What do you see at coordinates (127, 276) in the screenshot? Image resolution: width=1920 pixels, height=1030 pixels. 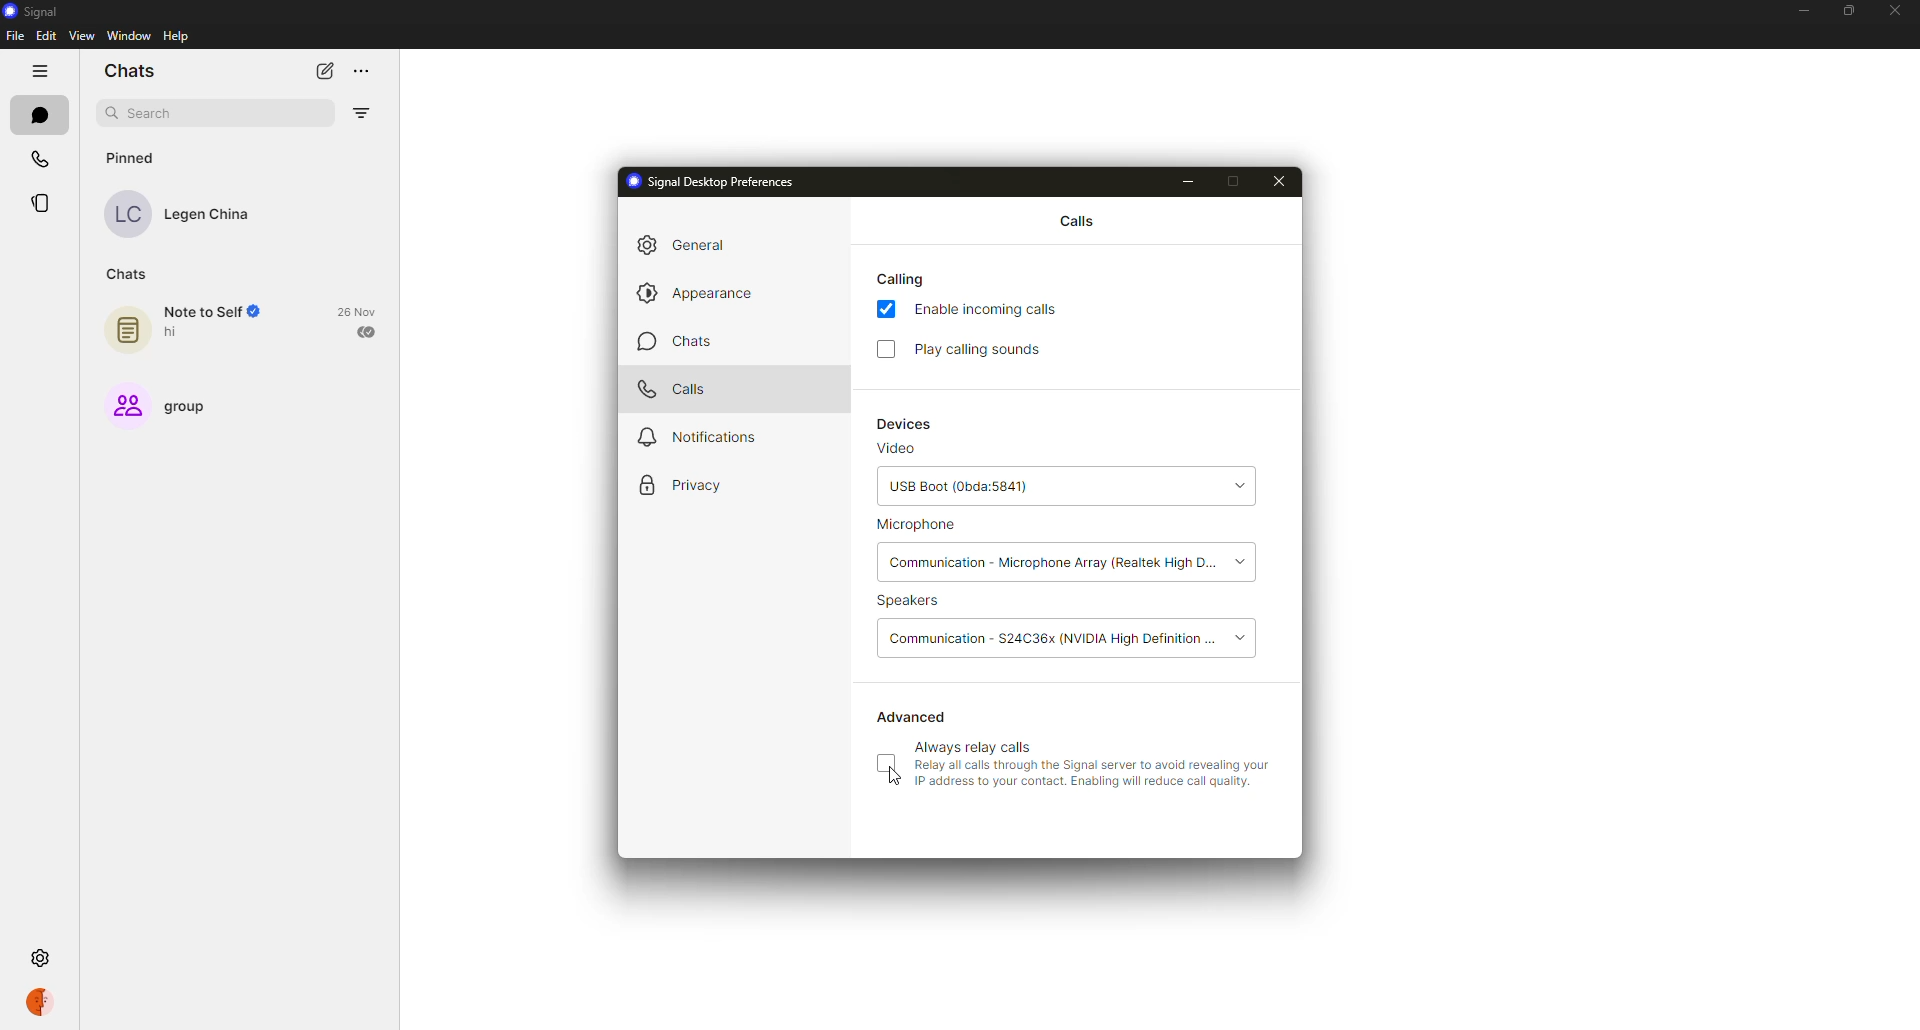 I see `chats` at bounding box center [127, 276].